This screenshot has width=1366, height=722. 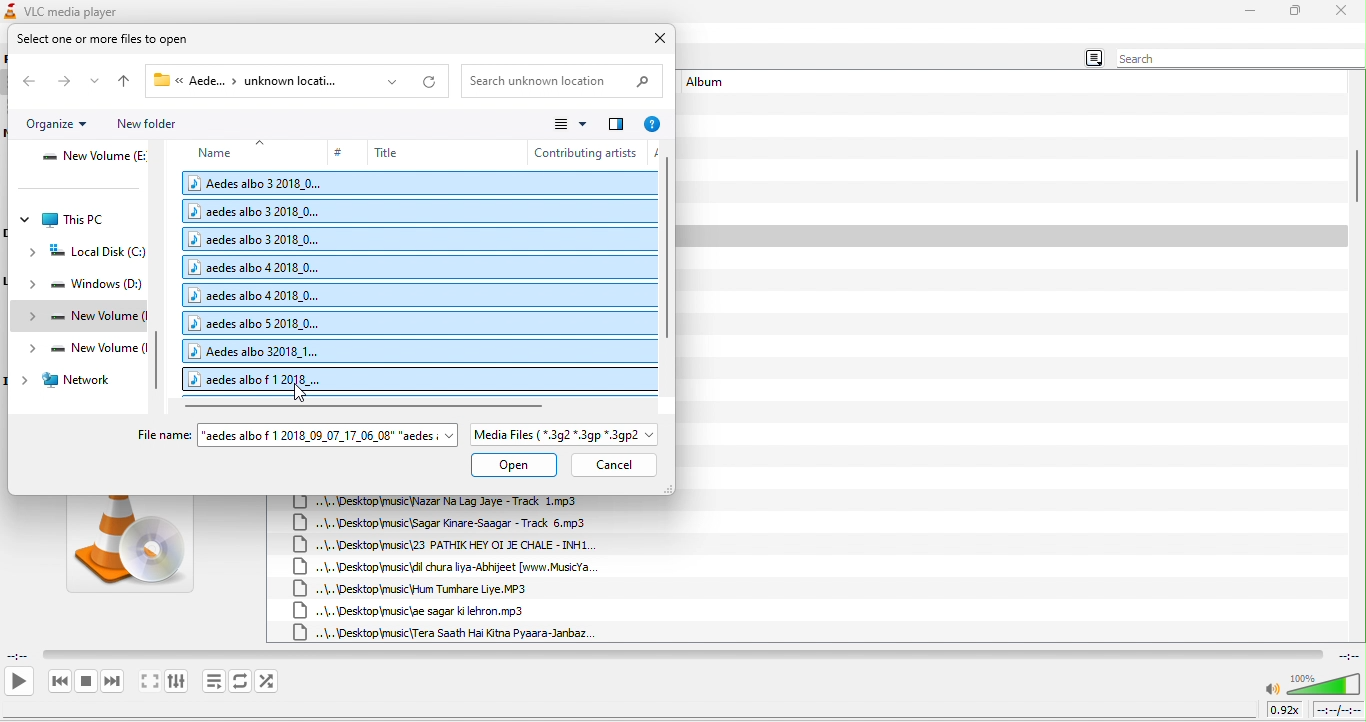 What do you see at coordinates (100, 83) in the screenshot?
I see `recent location` at bounding box center [100, 83].